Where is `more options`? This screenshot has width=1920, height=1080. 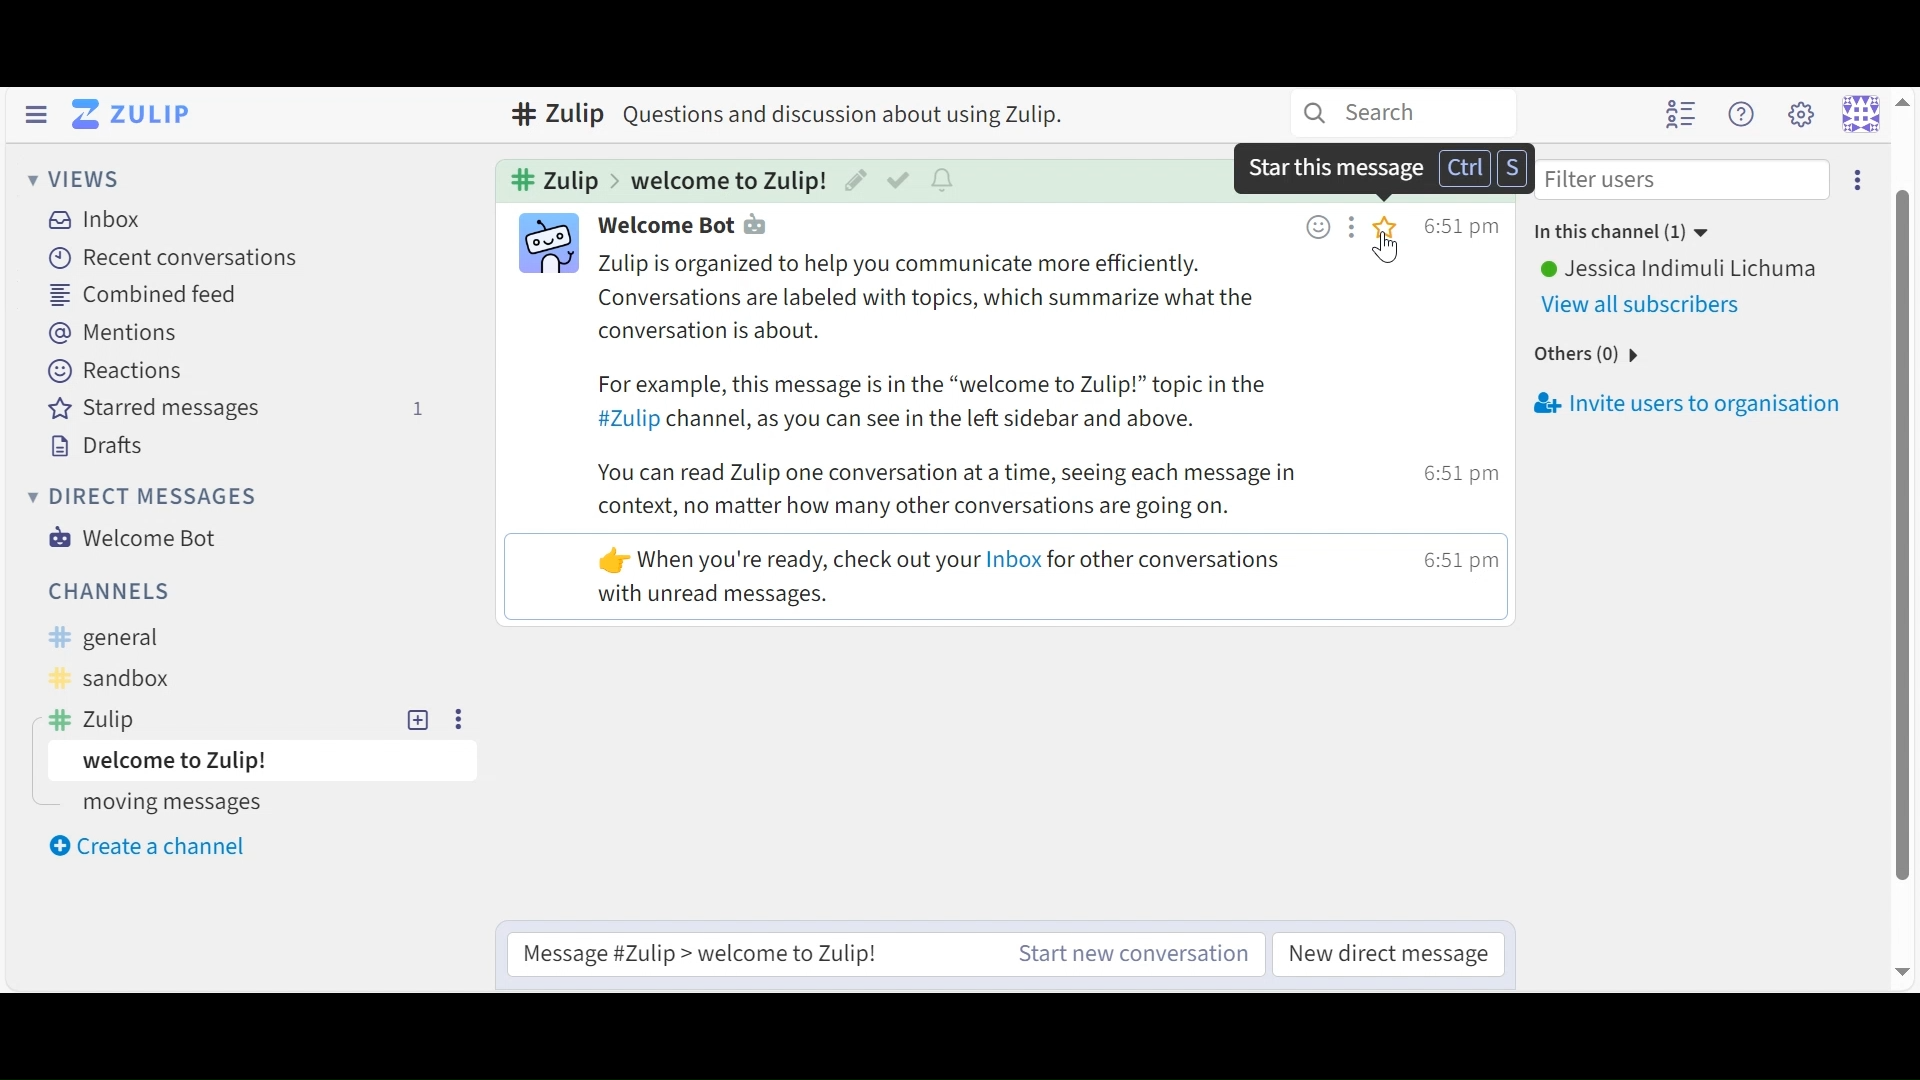 more options is located at coordinates (463, 719).